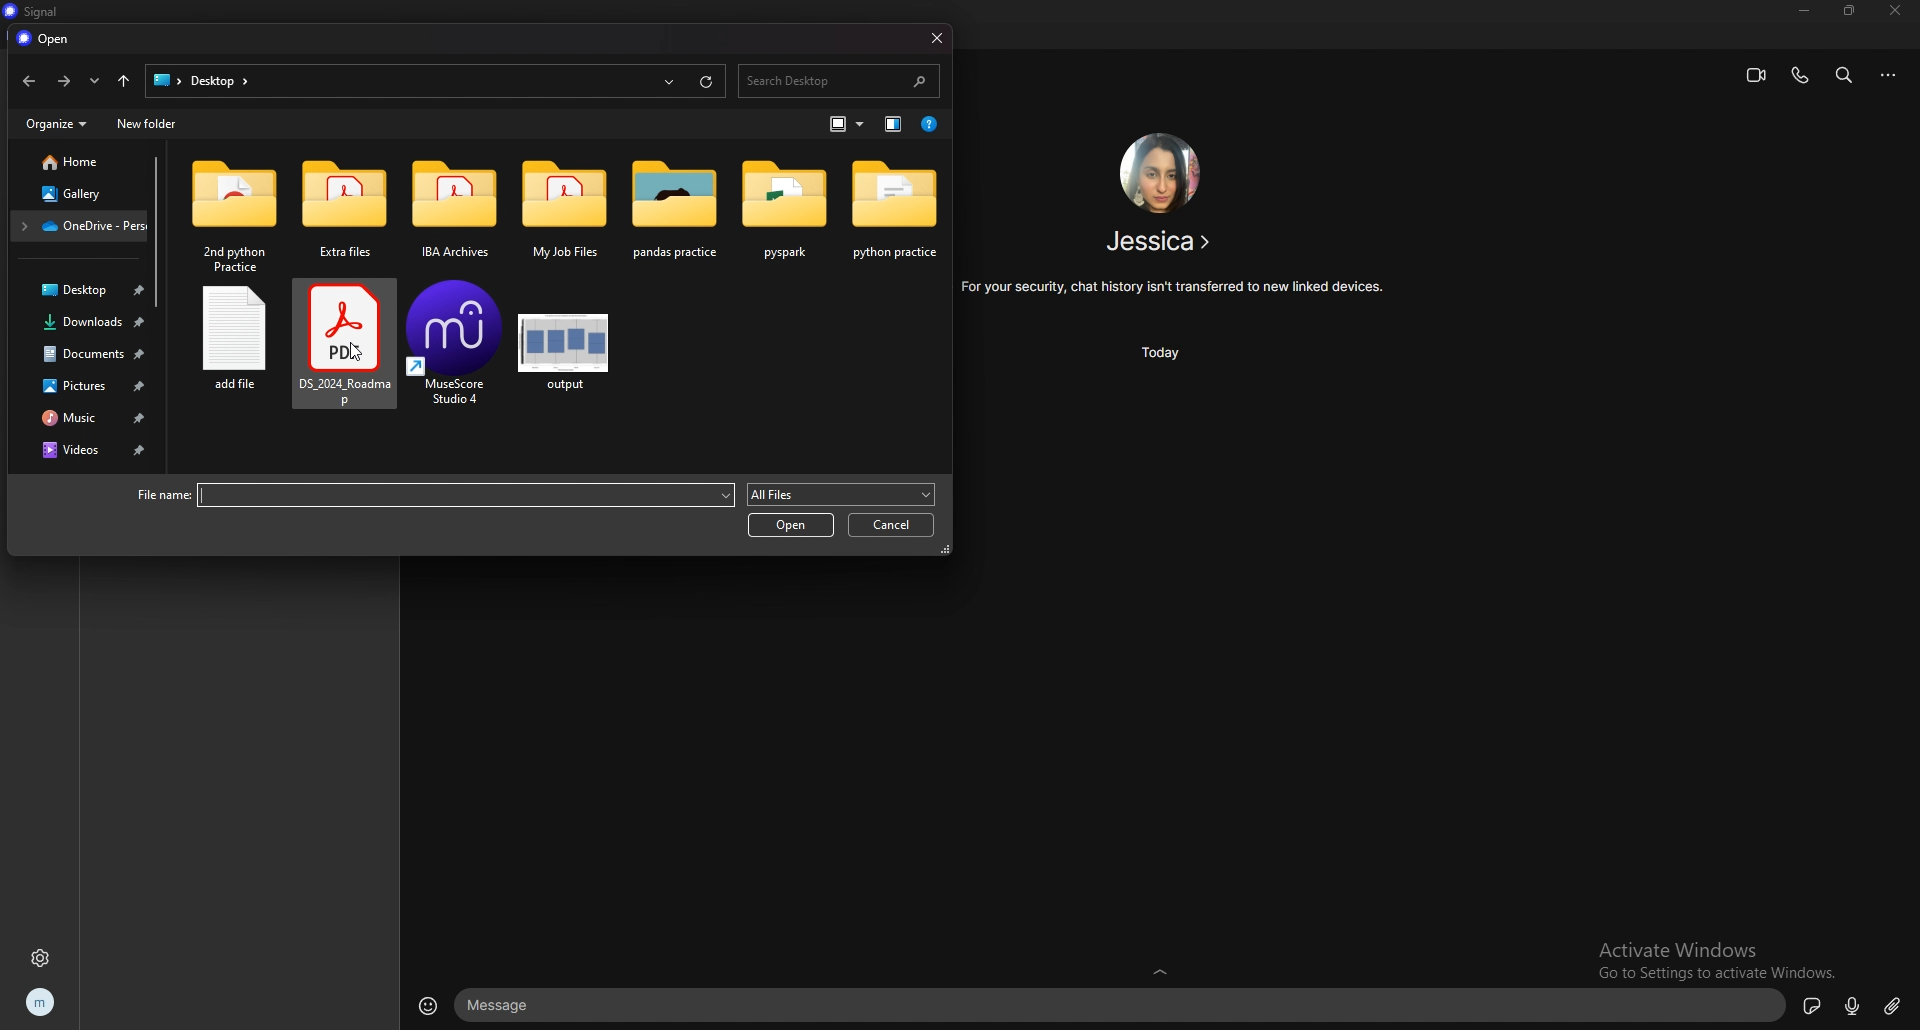 The width and height of the screenshot is (1920, 1030). I want to click on contact name, so click(1162, 241).